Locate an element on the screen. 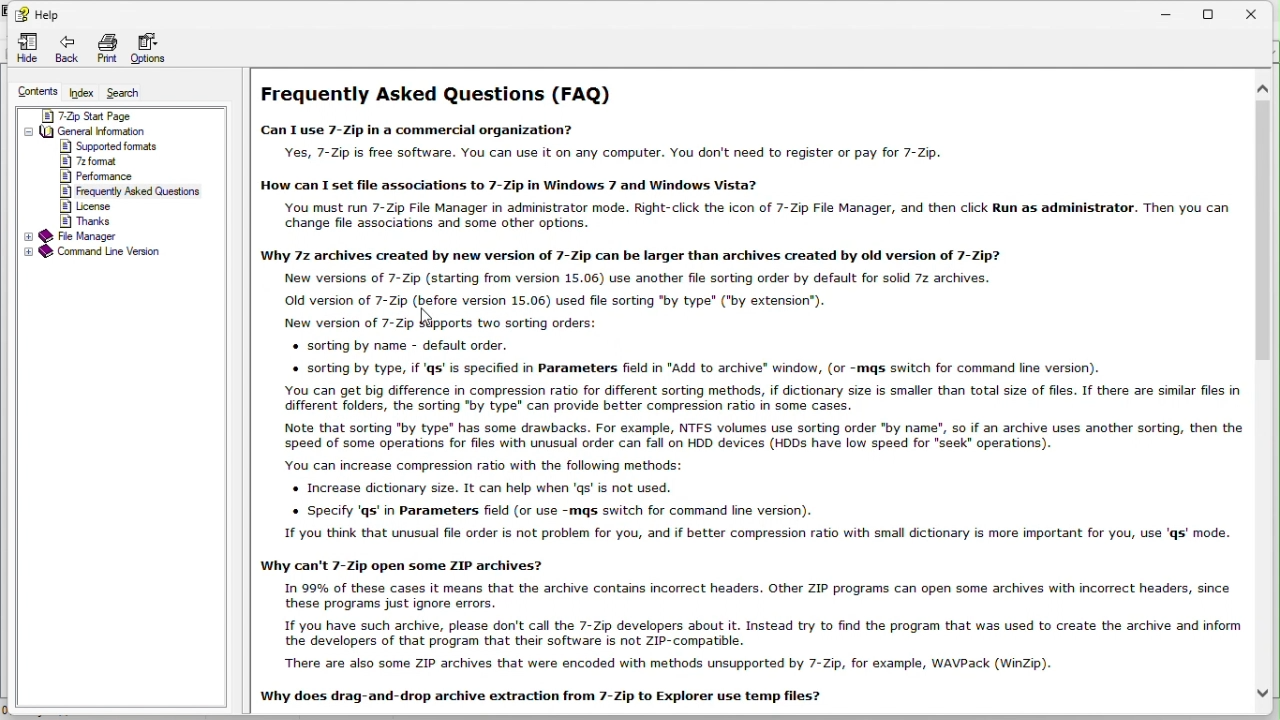 Image resolution: width=1280 pixels, height=720 pixels. File manager is located at coordinates (74, 236).